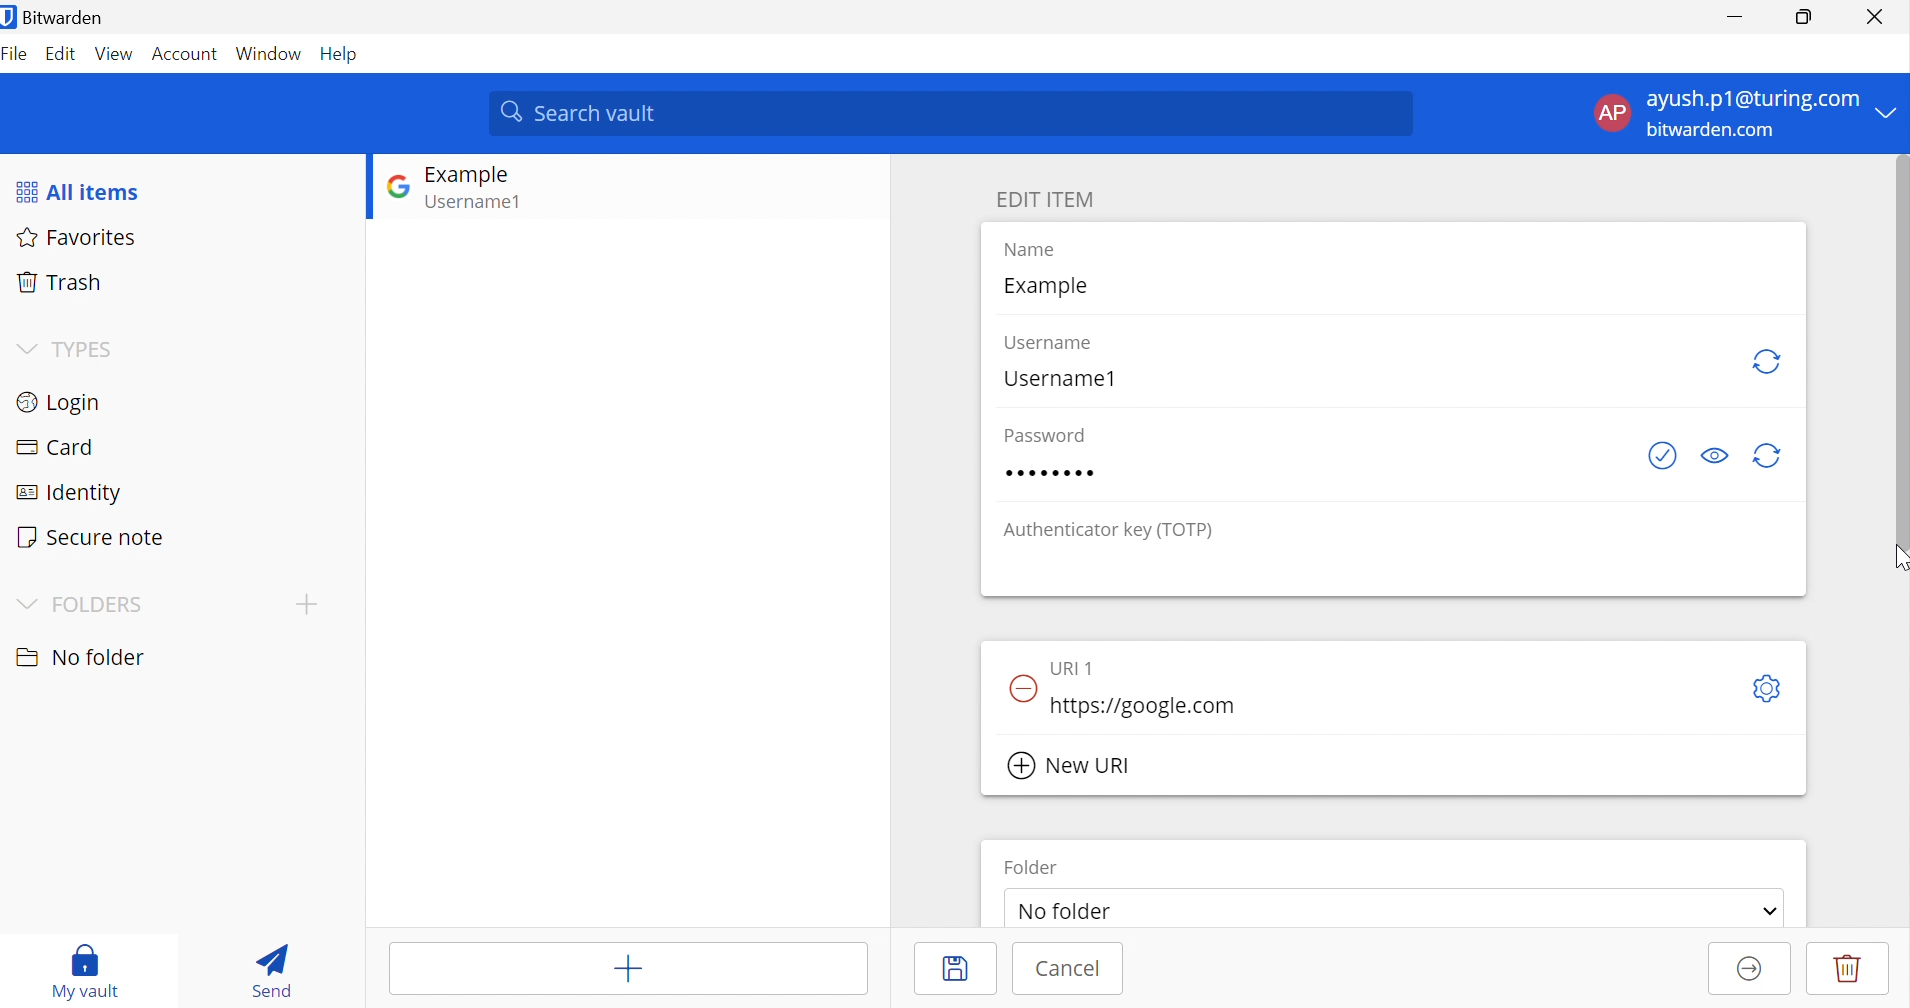  I want to click on Search vault, so click(953, 112).